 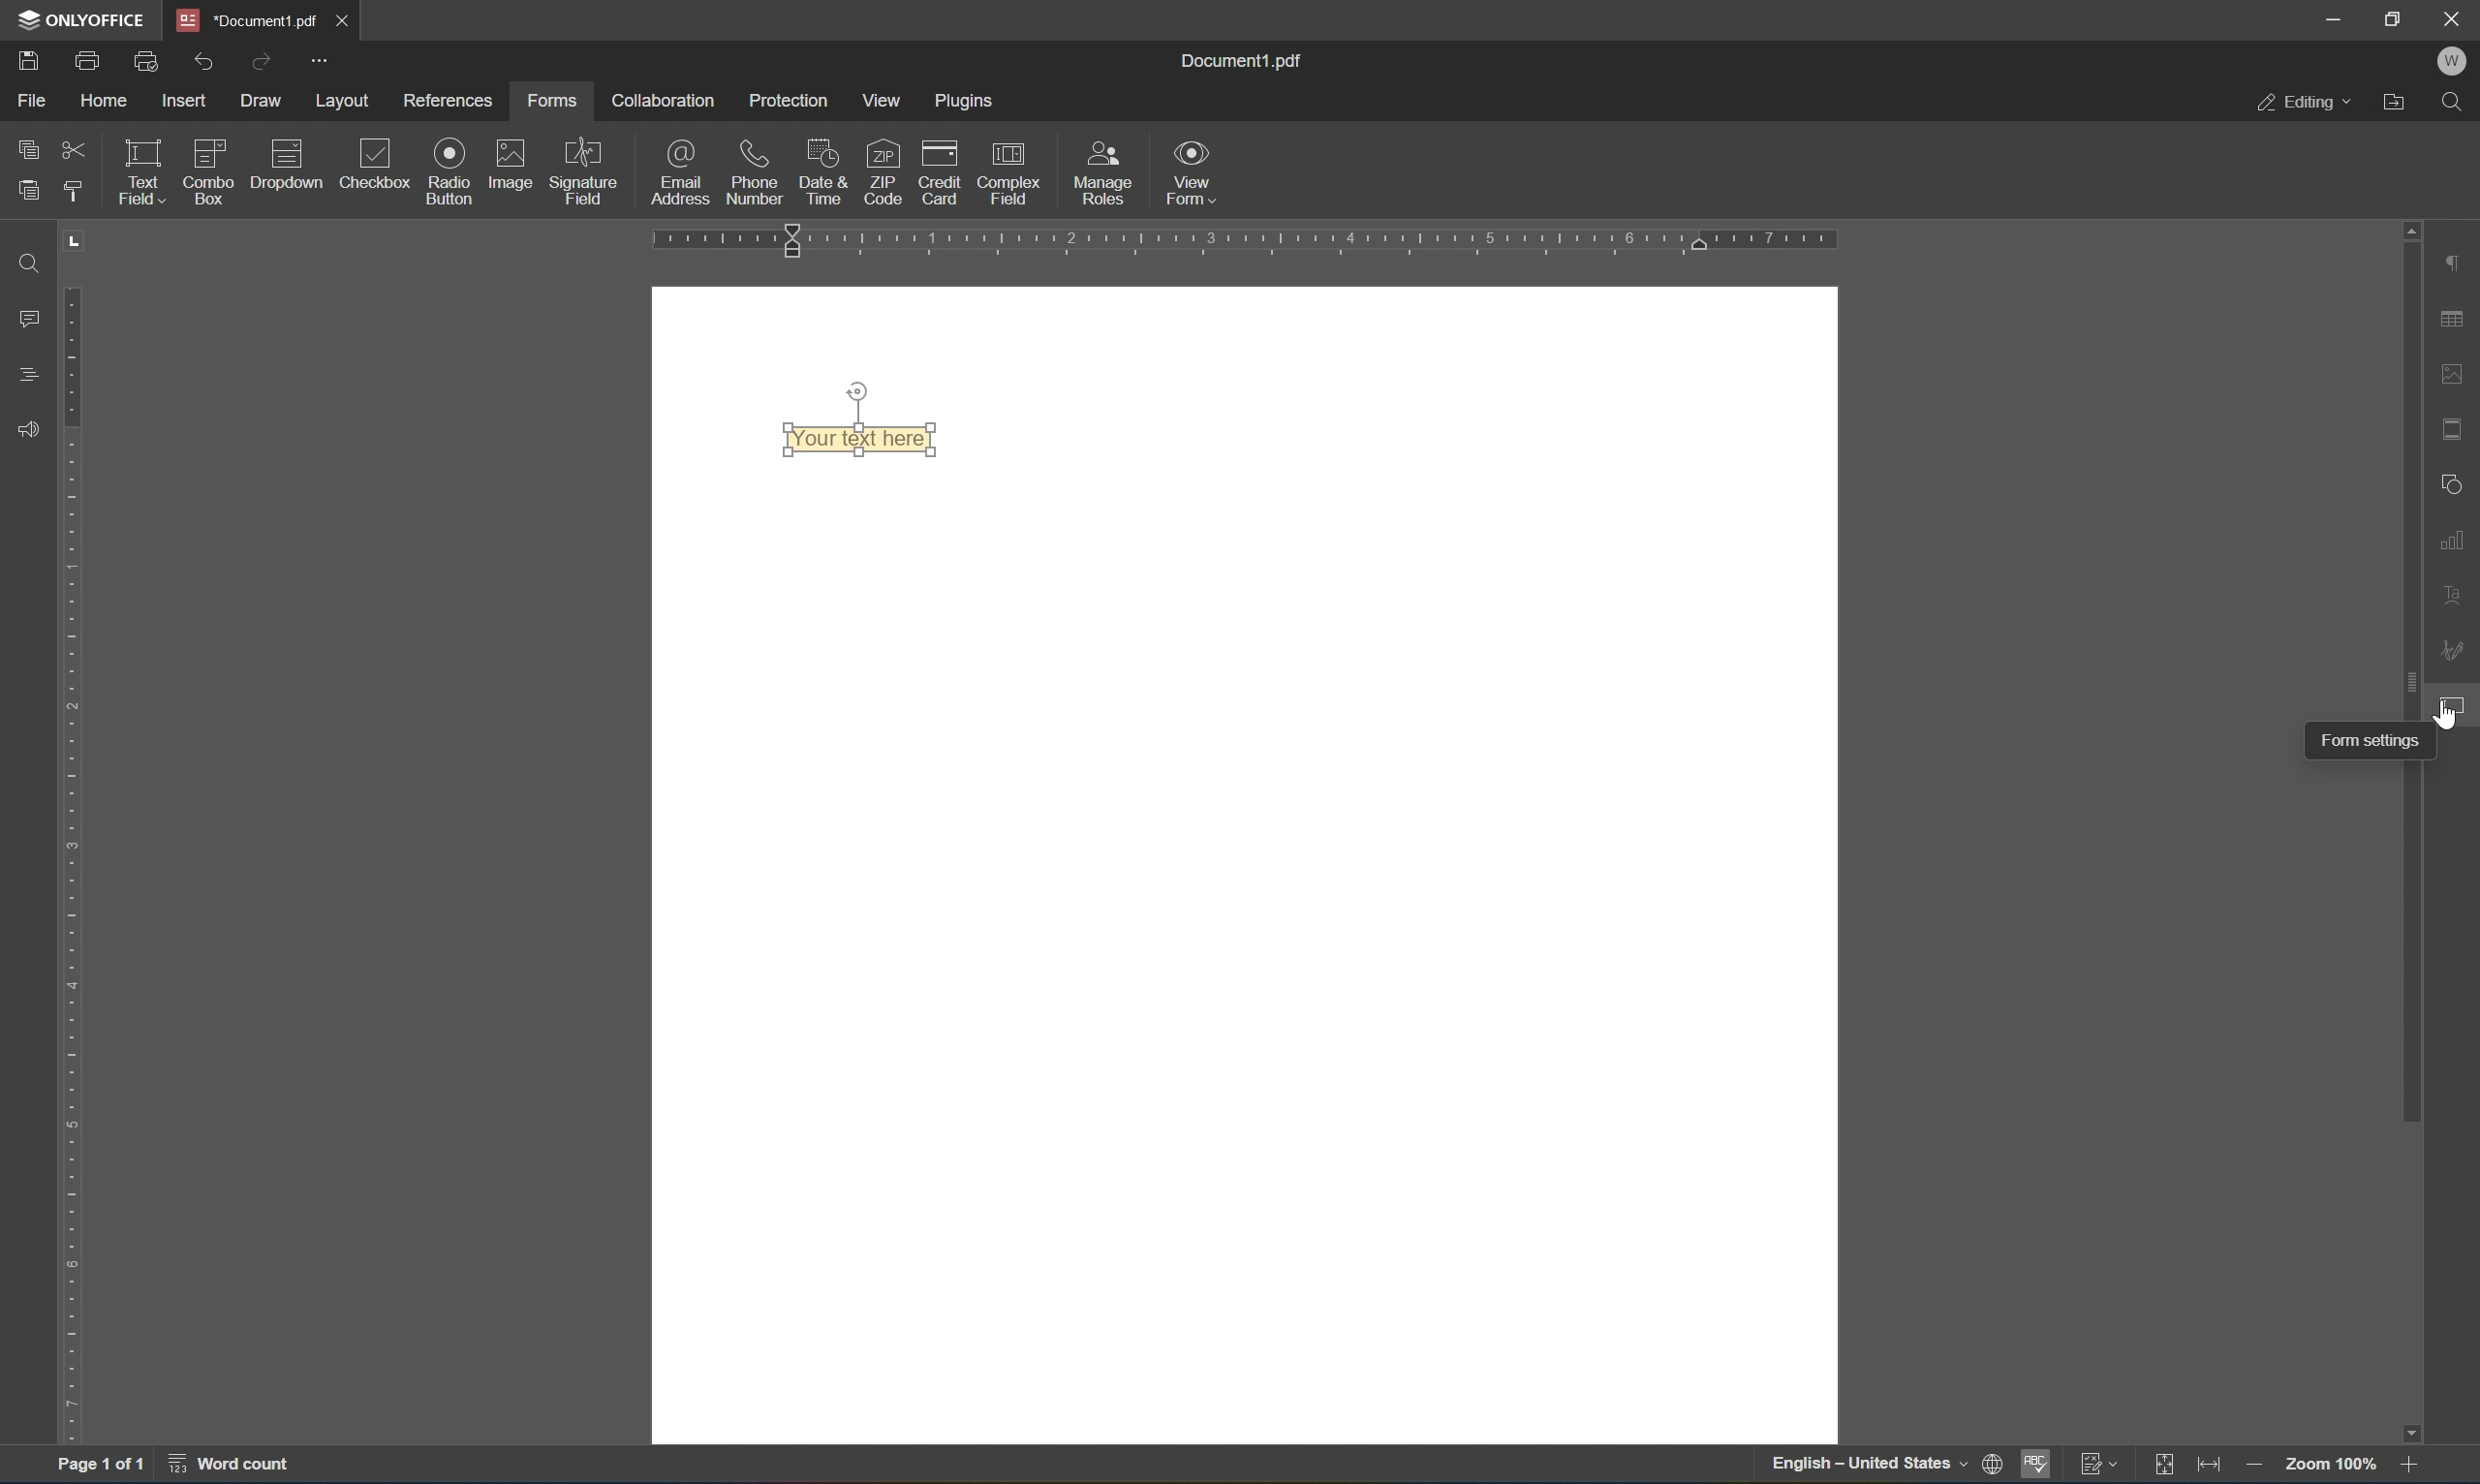 I want to click on text field, so click(x=140, y=170).